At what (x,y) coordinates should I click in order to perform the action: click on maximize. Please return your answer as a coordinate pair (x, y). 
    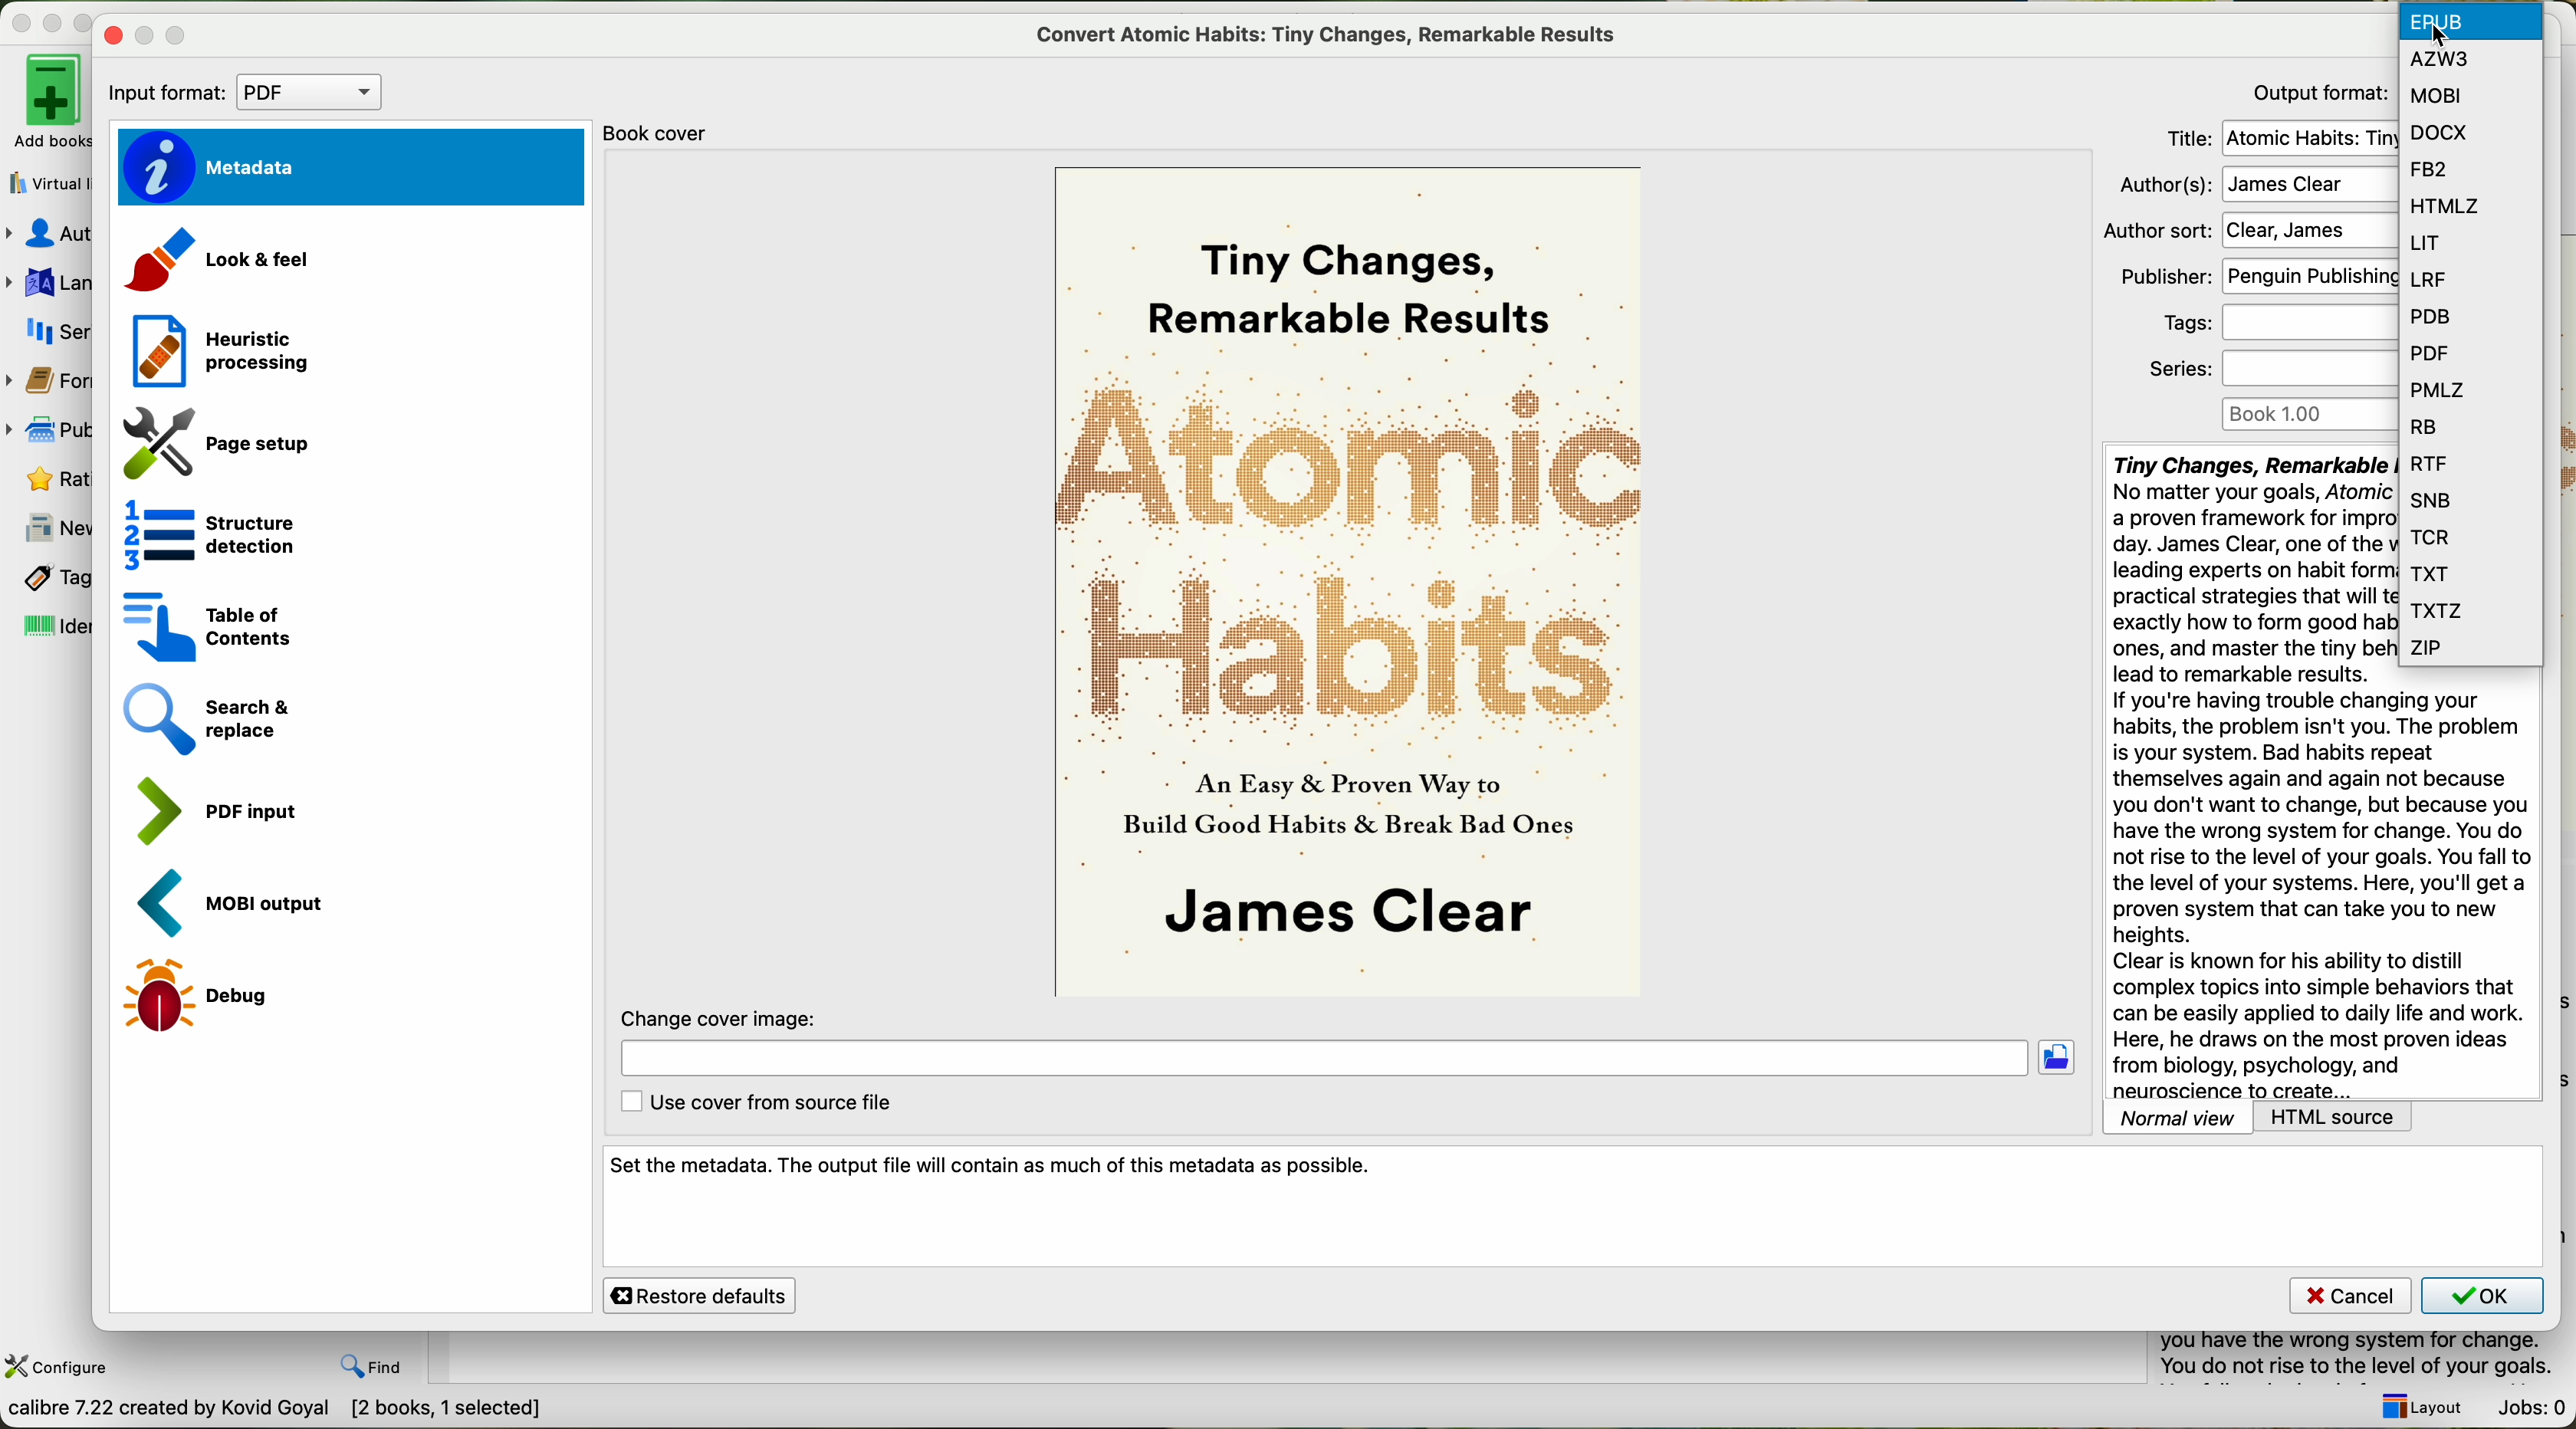
    Looking at the image, I should click on (88, 18).